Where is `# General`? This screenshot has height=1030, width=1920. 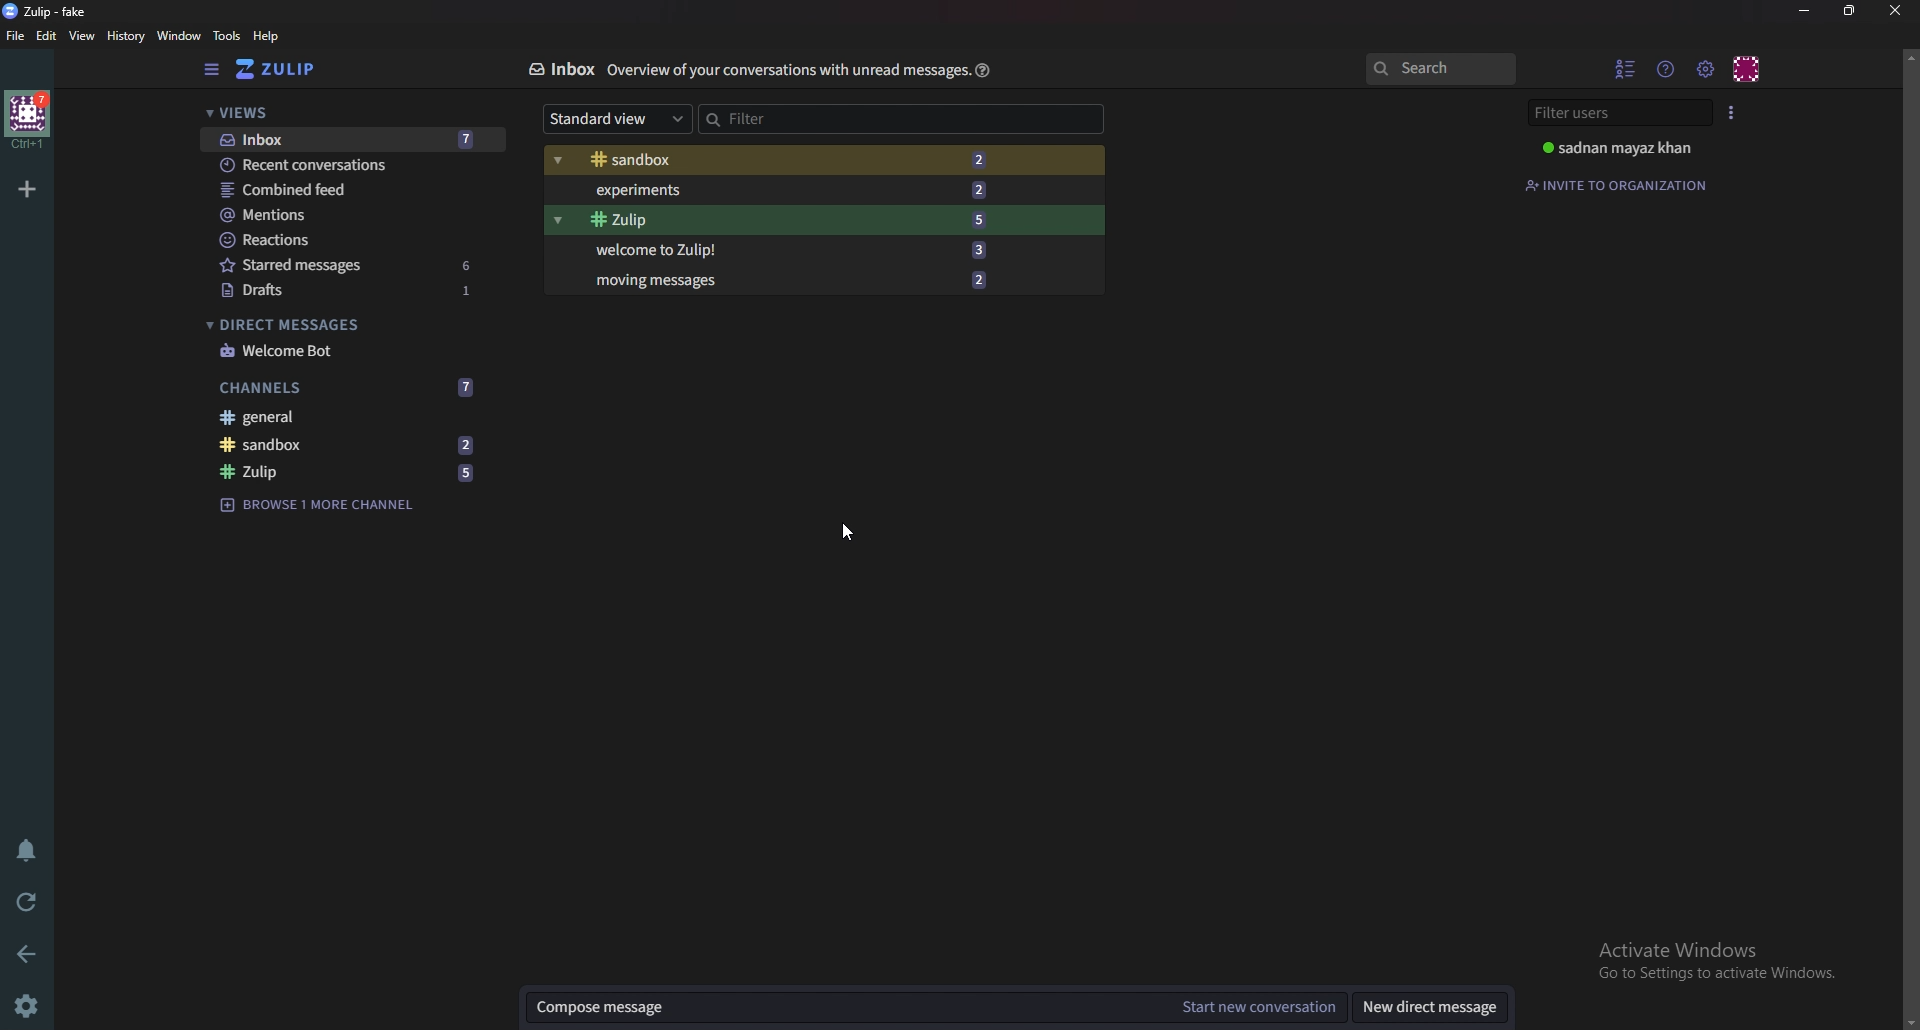
# General is located at coordinates (353, 417).